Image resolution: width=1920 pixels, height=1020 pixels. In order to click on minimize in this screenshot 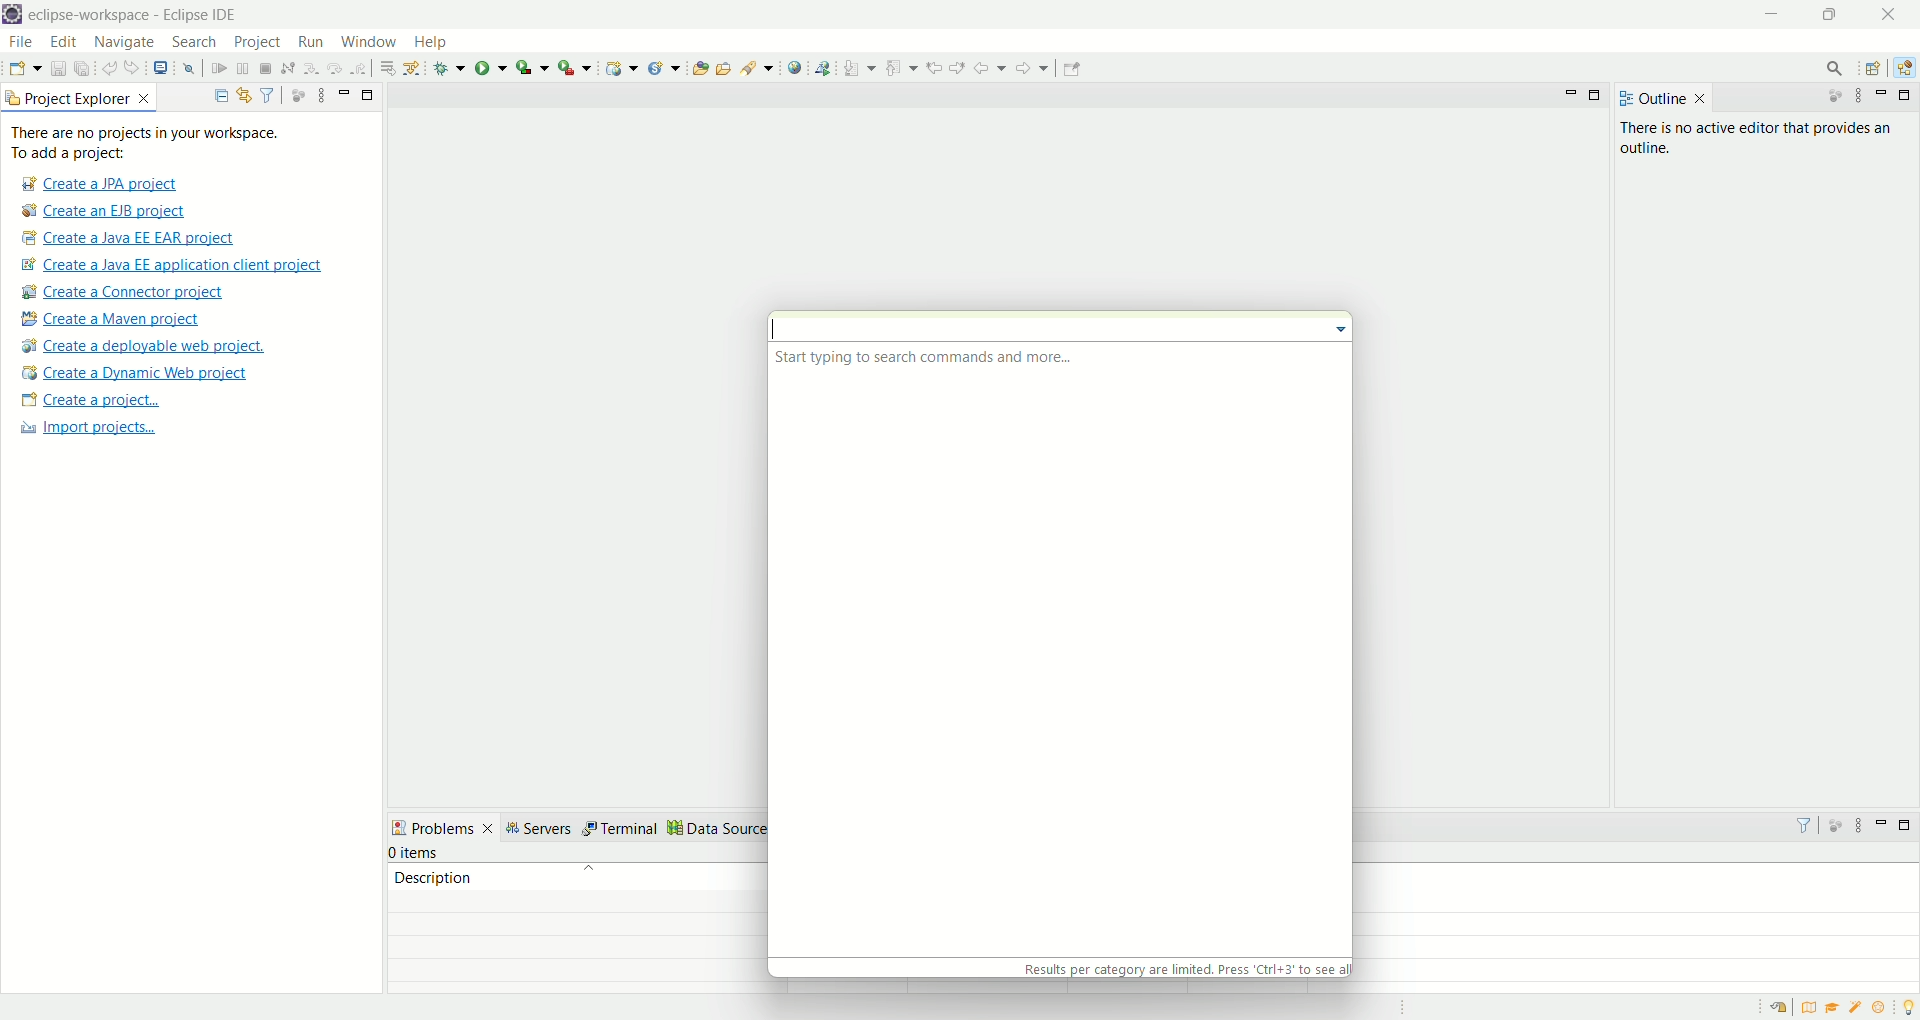, I will do `click(1769, 12)`.